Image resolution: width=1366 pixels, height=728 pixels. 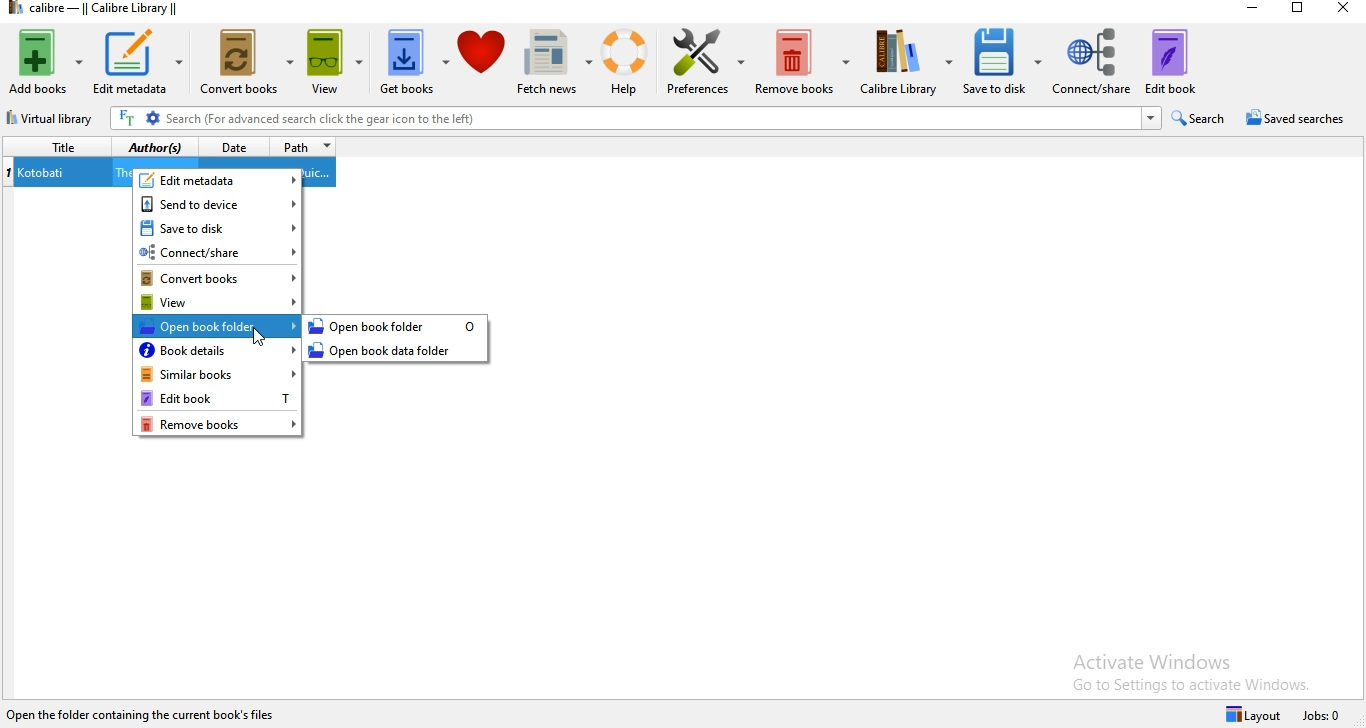 What do you see at coordinates (235, 147) in the screenshot?
I see `date` at bounding box center [235, 147].